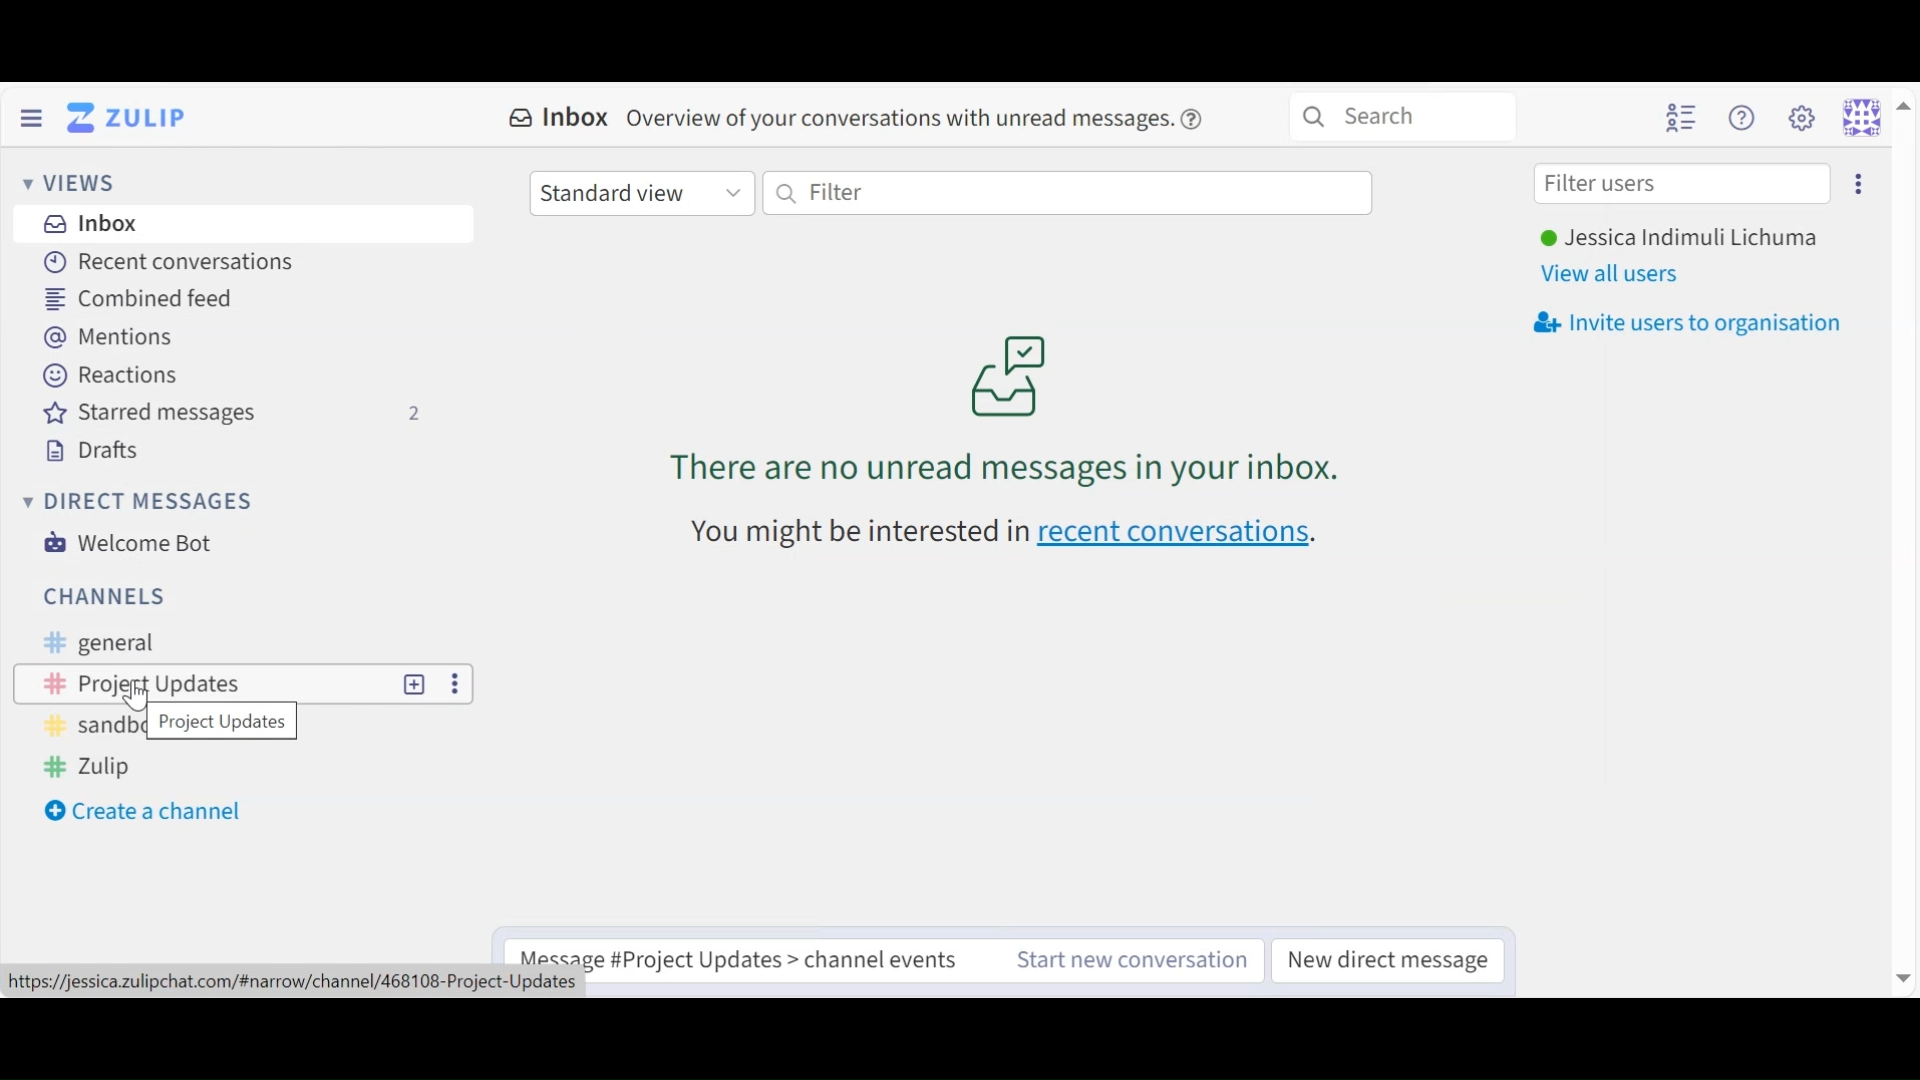 This screenshot has height=1080, width=1920. What do you see at coordinates (1010, 407) in the screenshot?
I see `no unread messages` at bounding box center [1010, 407].